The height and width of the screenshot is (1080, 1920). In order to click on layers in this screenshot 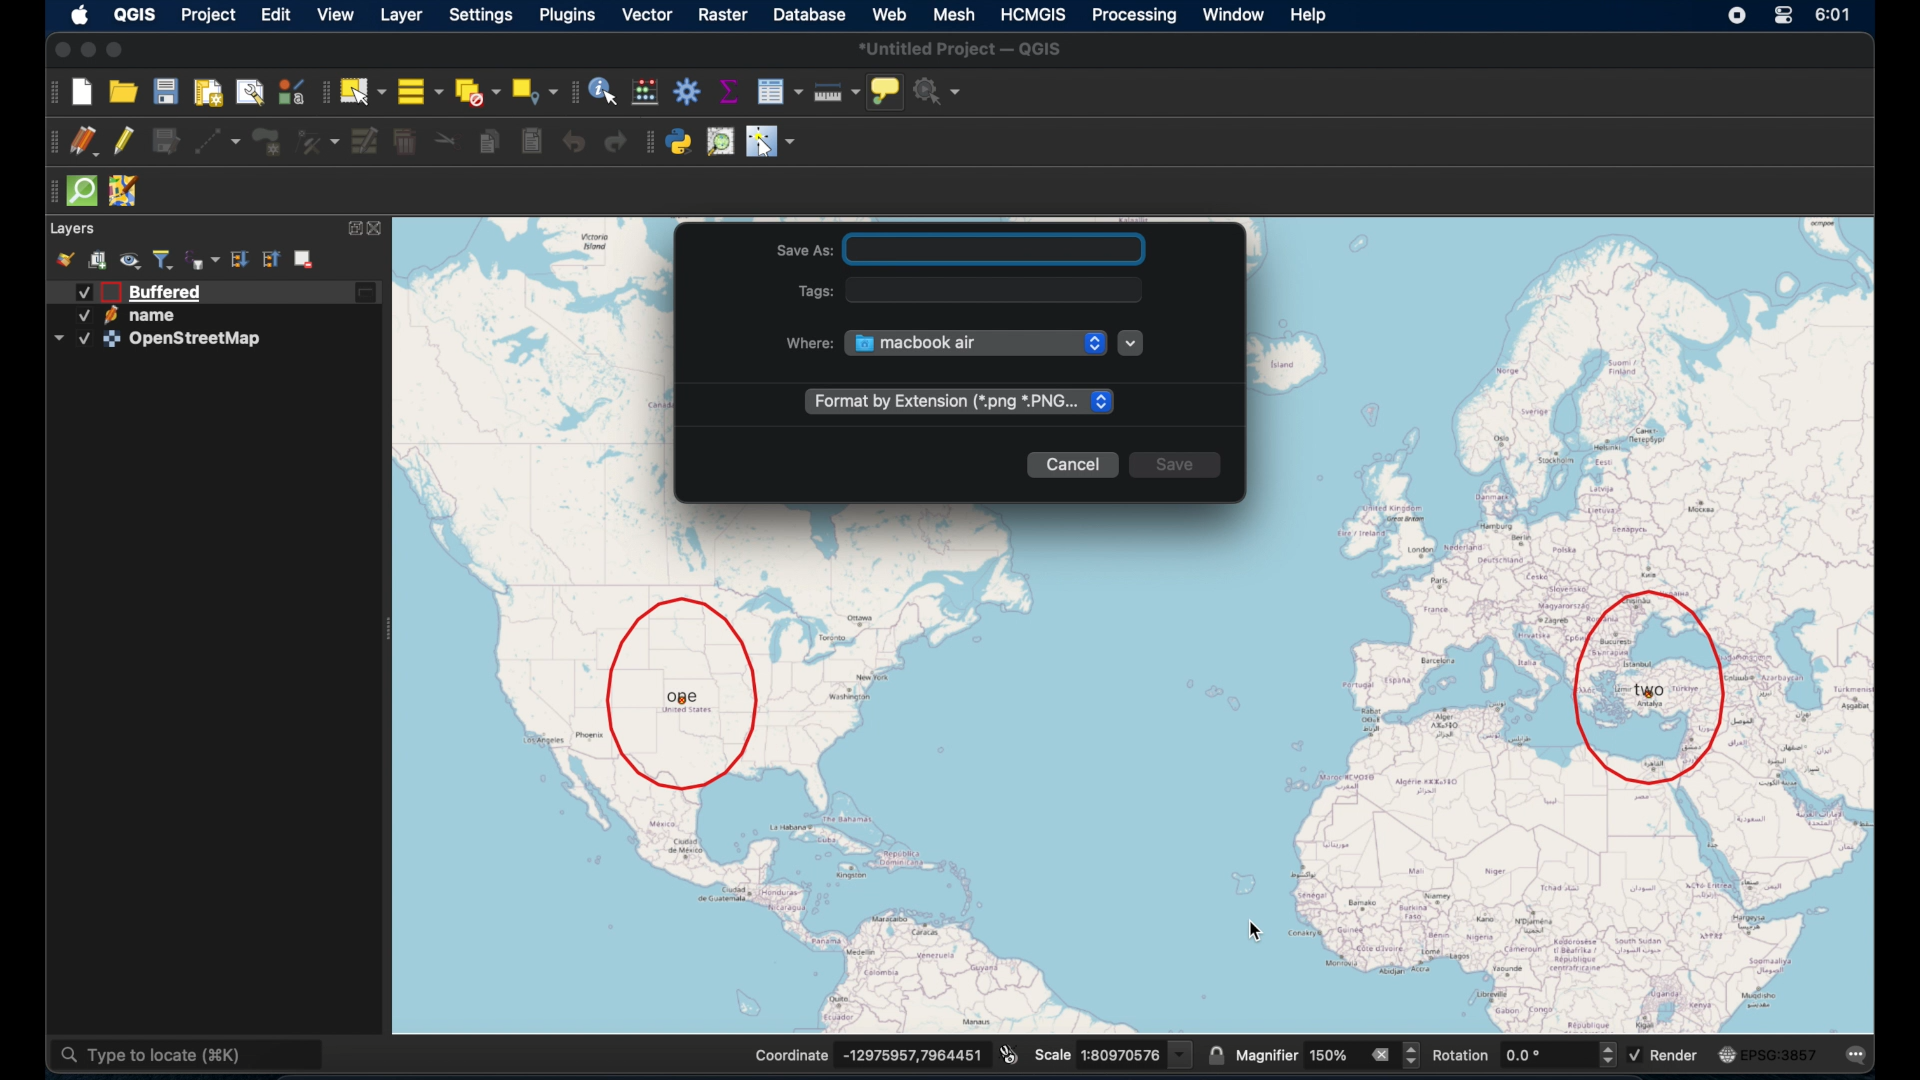, I will do `click(73, 228)`.